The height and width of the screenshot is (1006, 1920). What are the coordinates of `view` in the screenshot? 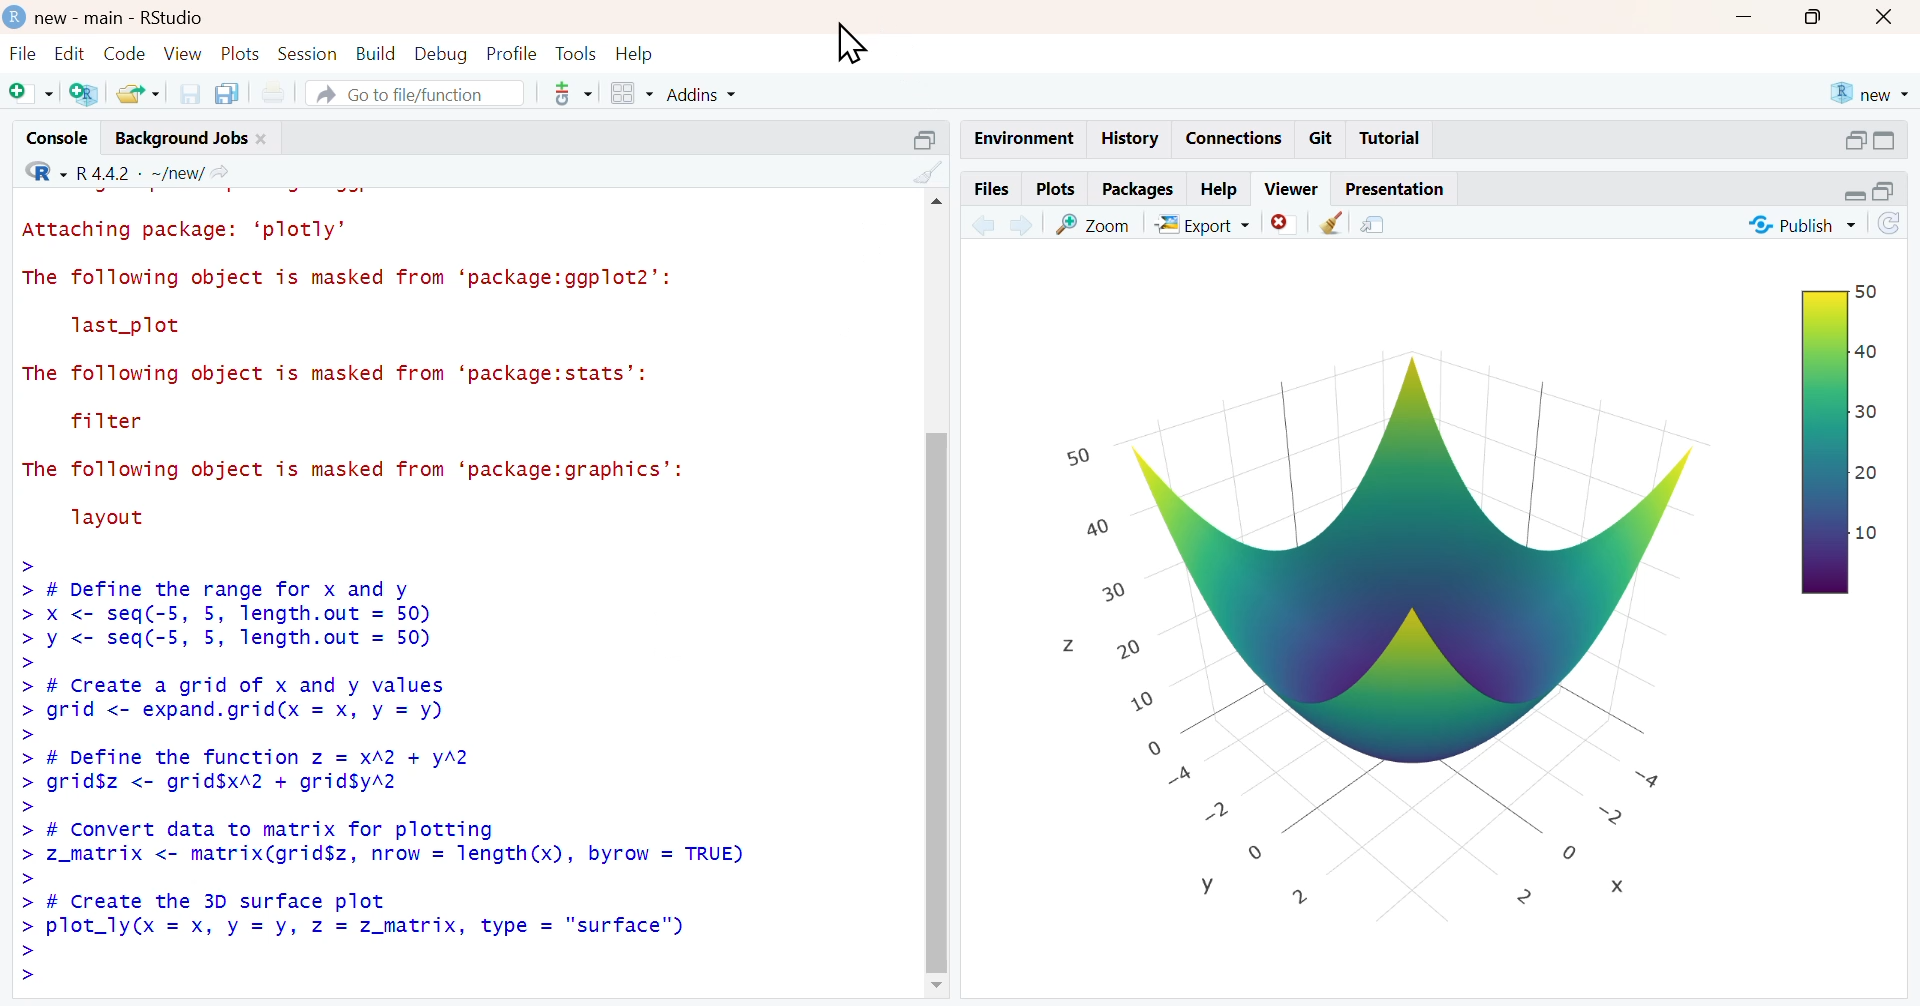 It's located at (184, 53).